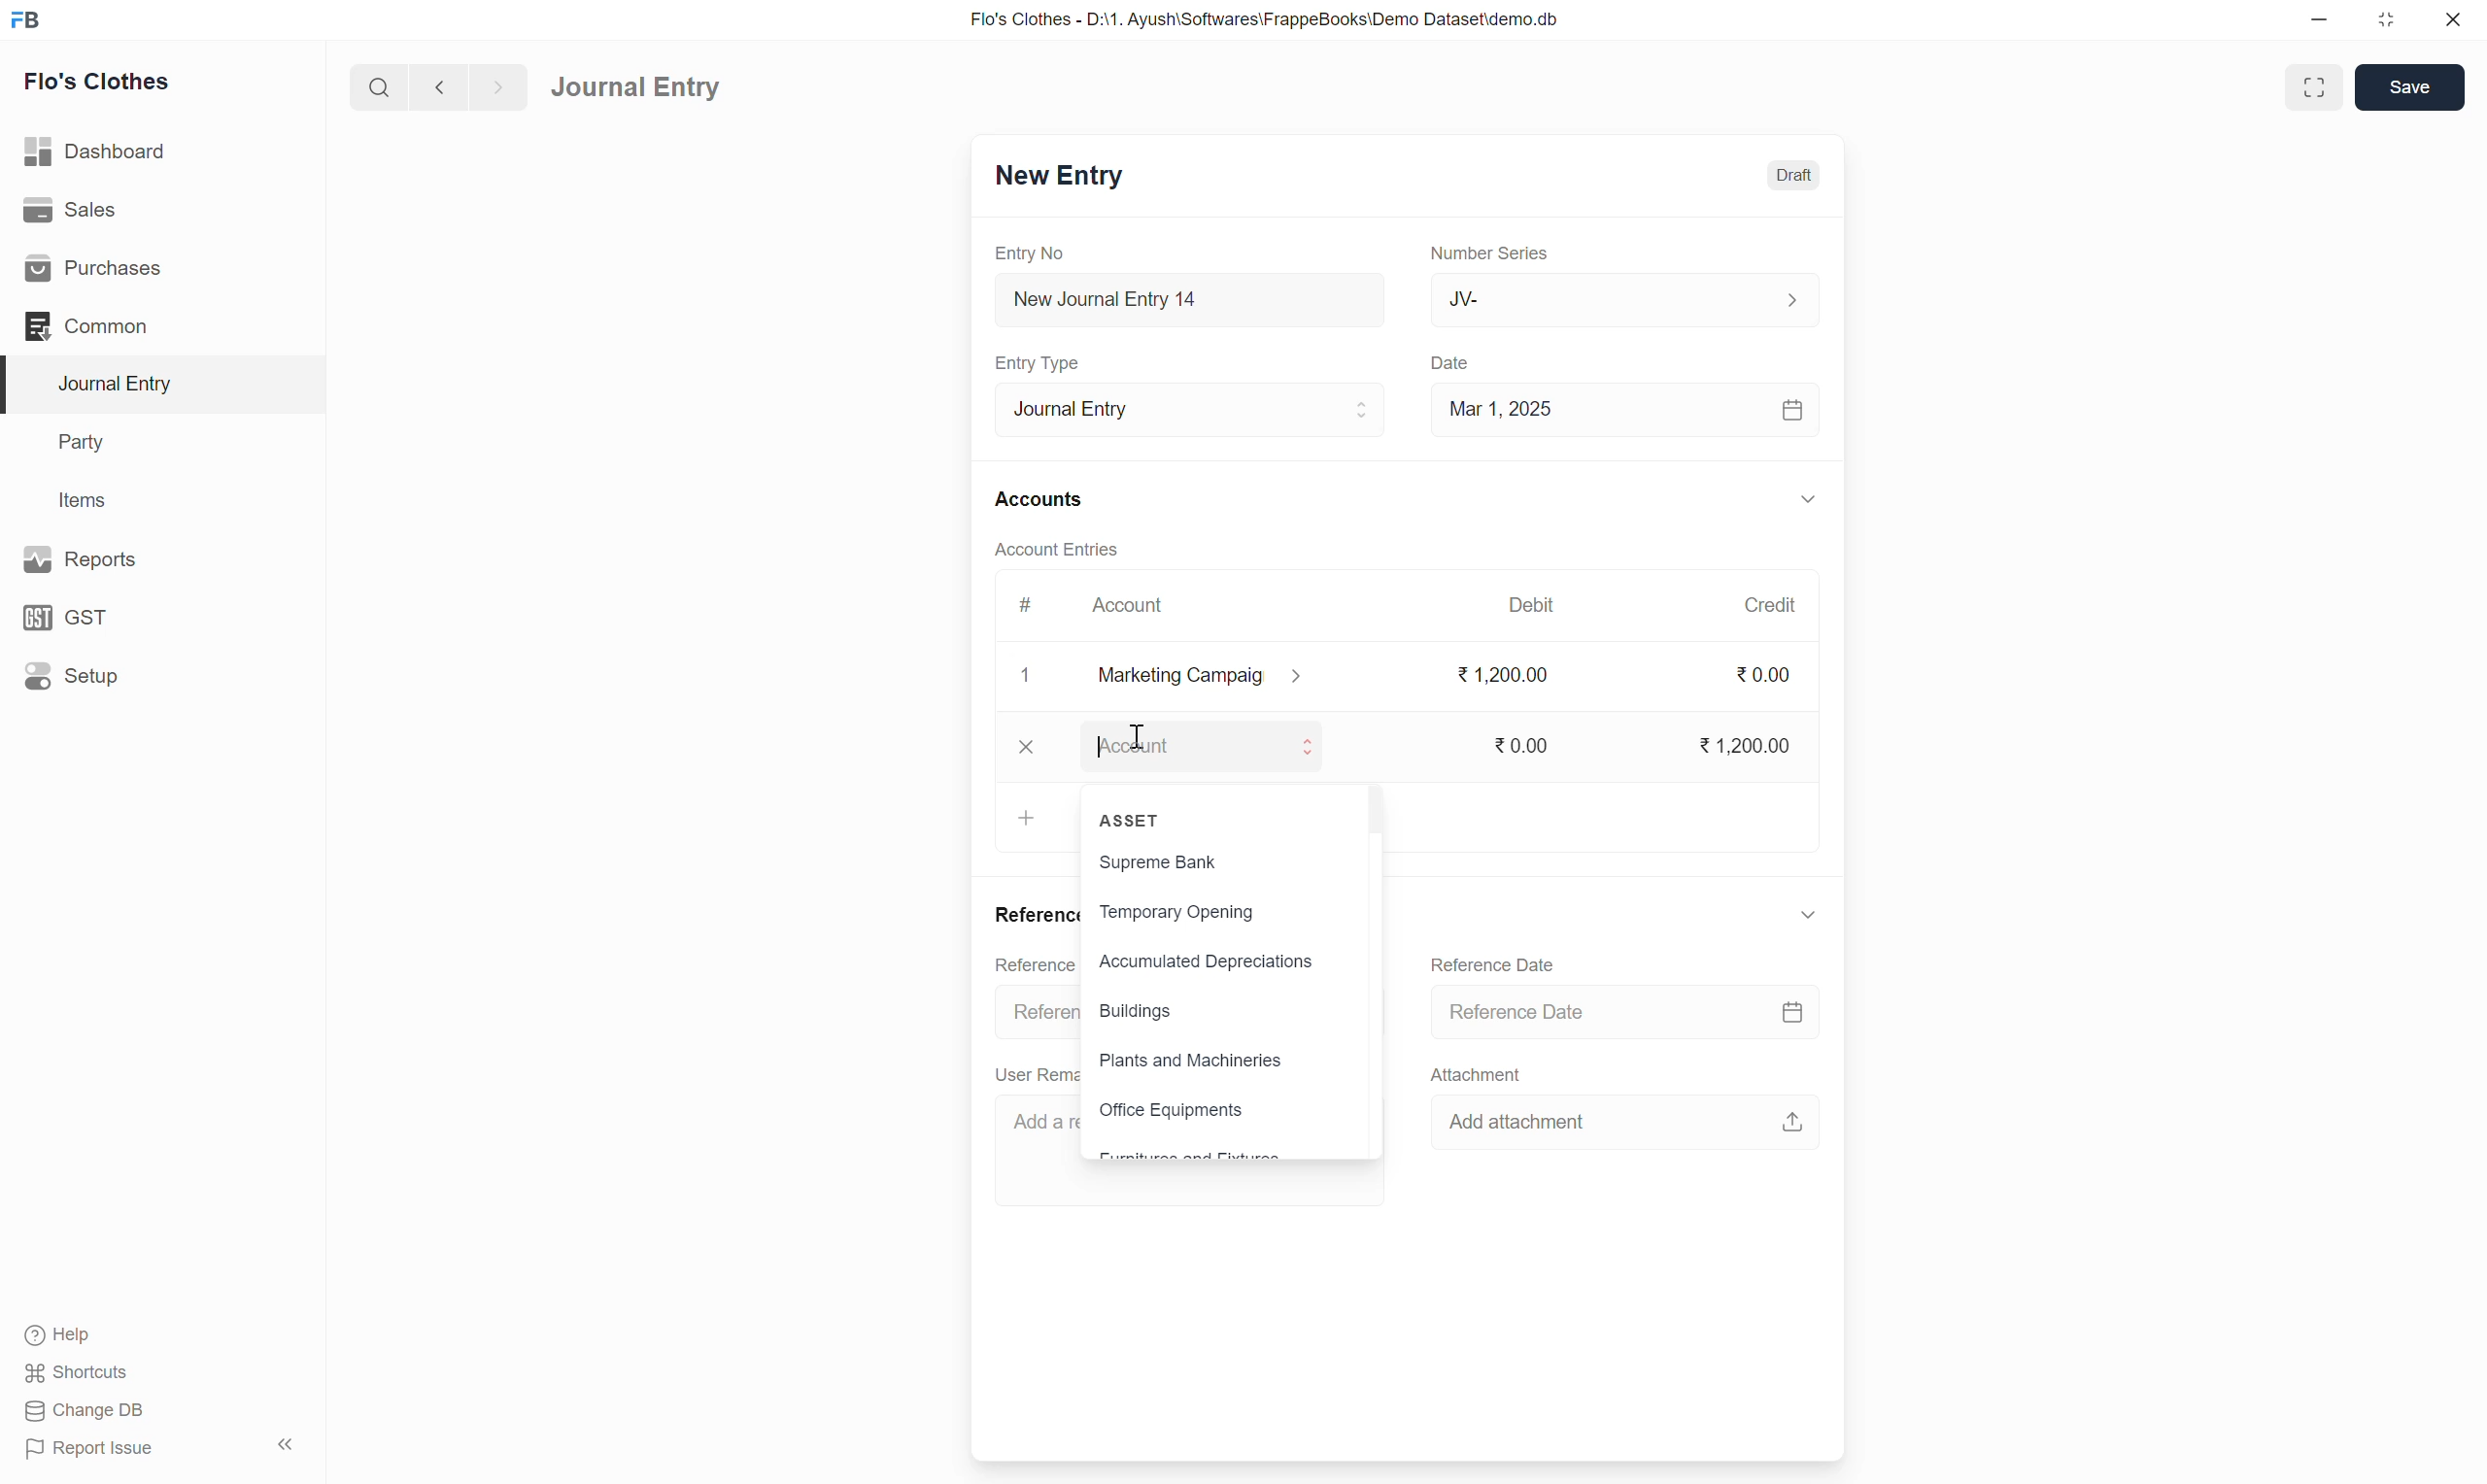  I want to click on 0.00, so click(1765, 675).